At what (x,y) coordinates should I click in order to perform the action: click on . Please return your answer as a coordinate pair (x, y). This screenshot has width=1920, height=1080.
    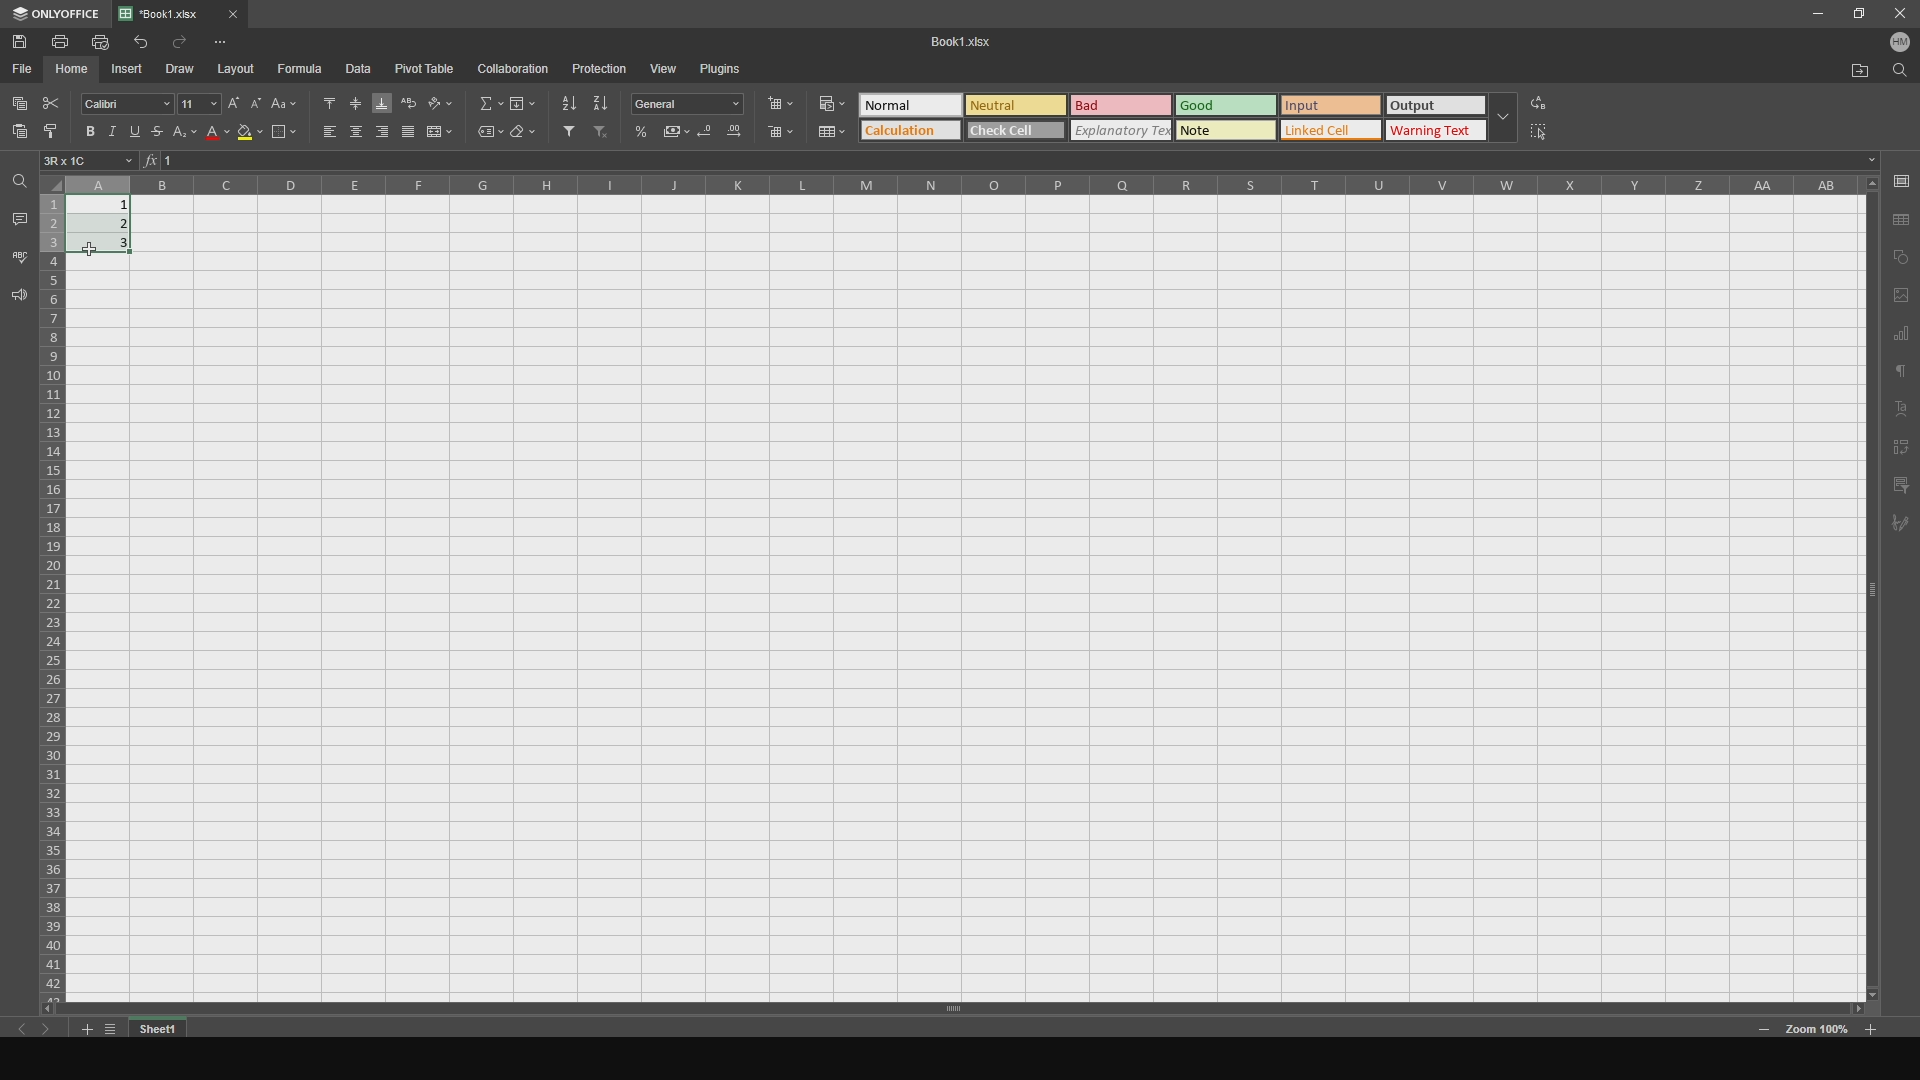
    Looking at the image, I should click on (678, 131).